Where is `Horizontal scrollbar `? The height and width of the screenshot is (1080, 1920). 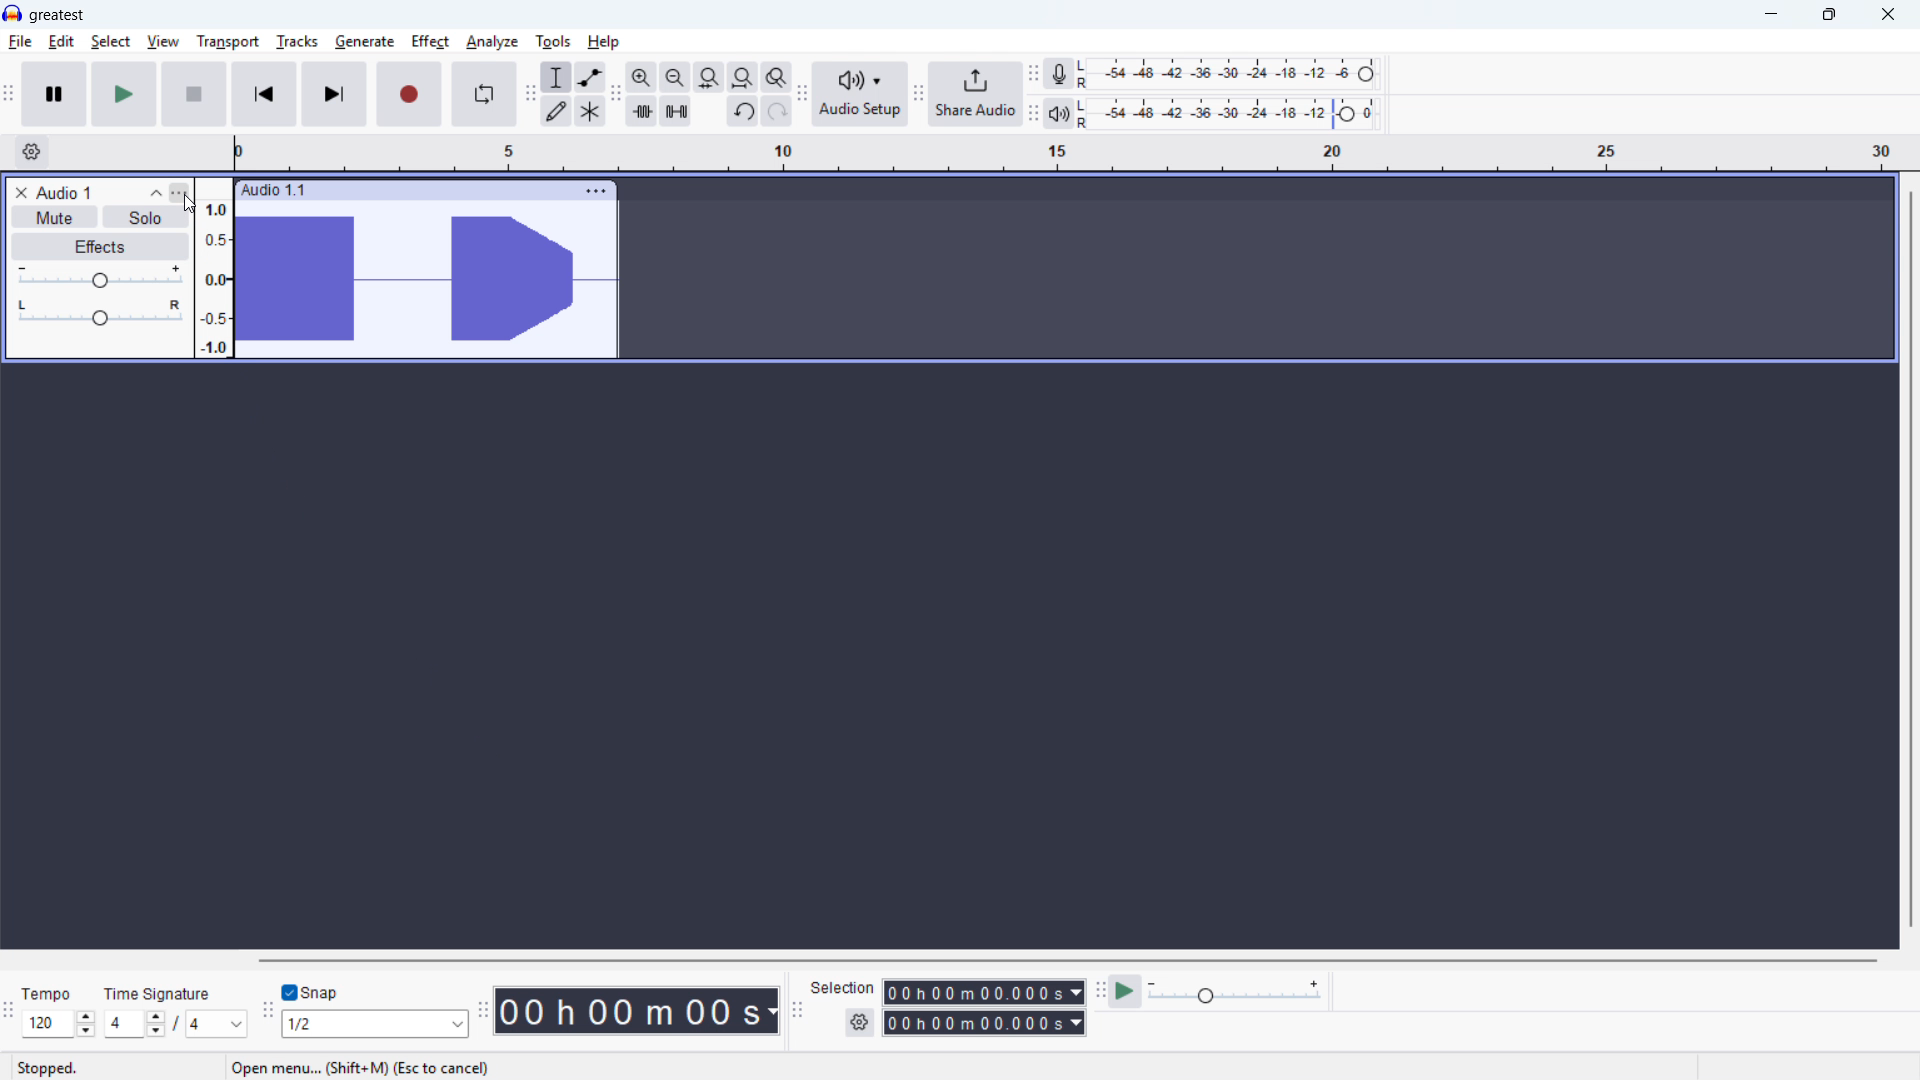 Horizontal scrollbar  is located at coordinates (1065, 960).